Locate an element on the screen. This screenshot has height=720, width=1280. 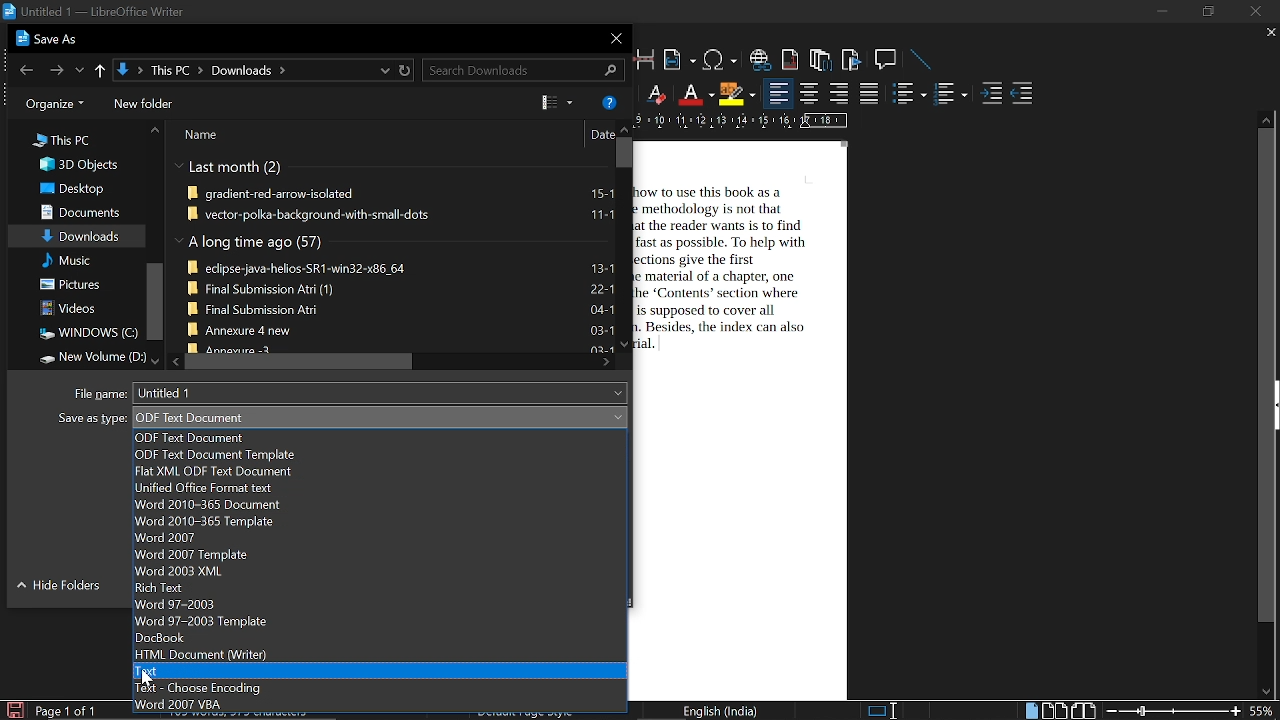
move down is located at coordinates (625, 343).